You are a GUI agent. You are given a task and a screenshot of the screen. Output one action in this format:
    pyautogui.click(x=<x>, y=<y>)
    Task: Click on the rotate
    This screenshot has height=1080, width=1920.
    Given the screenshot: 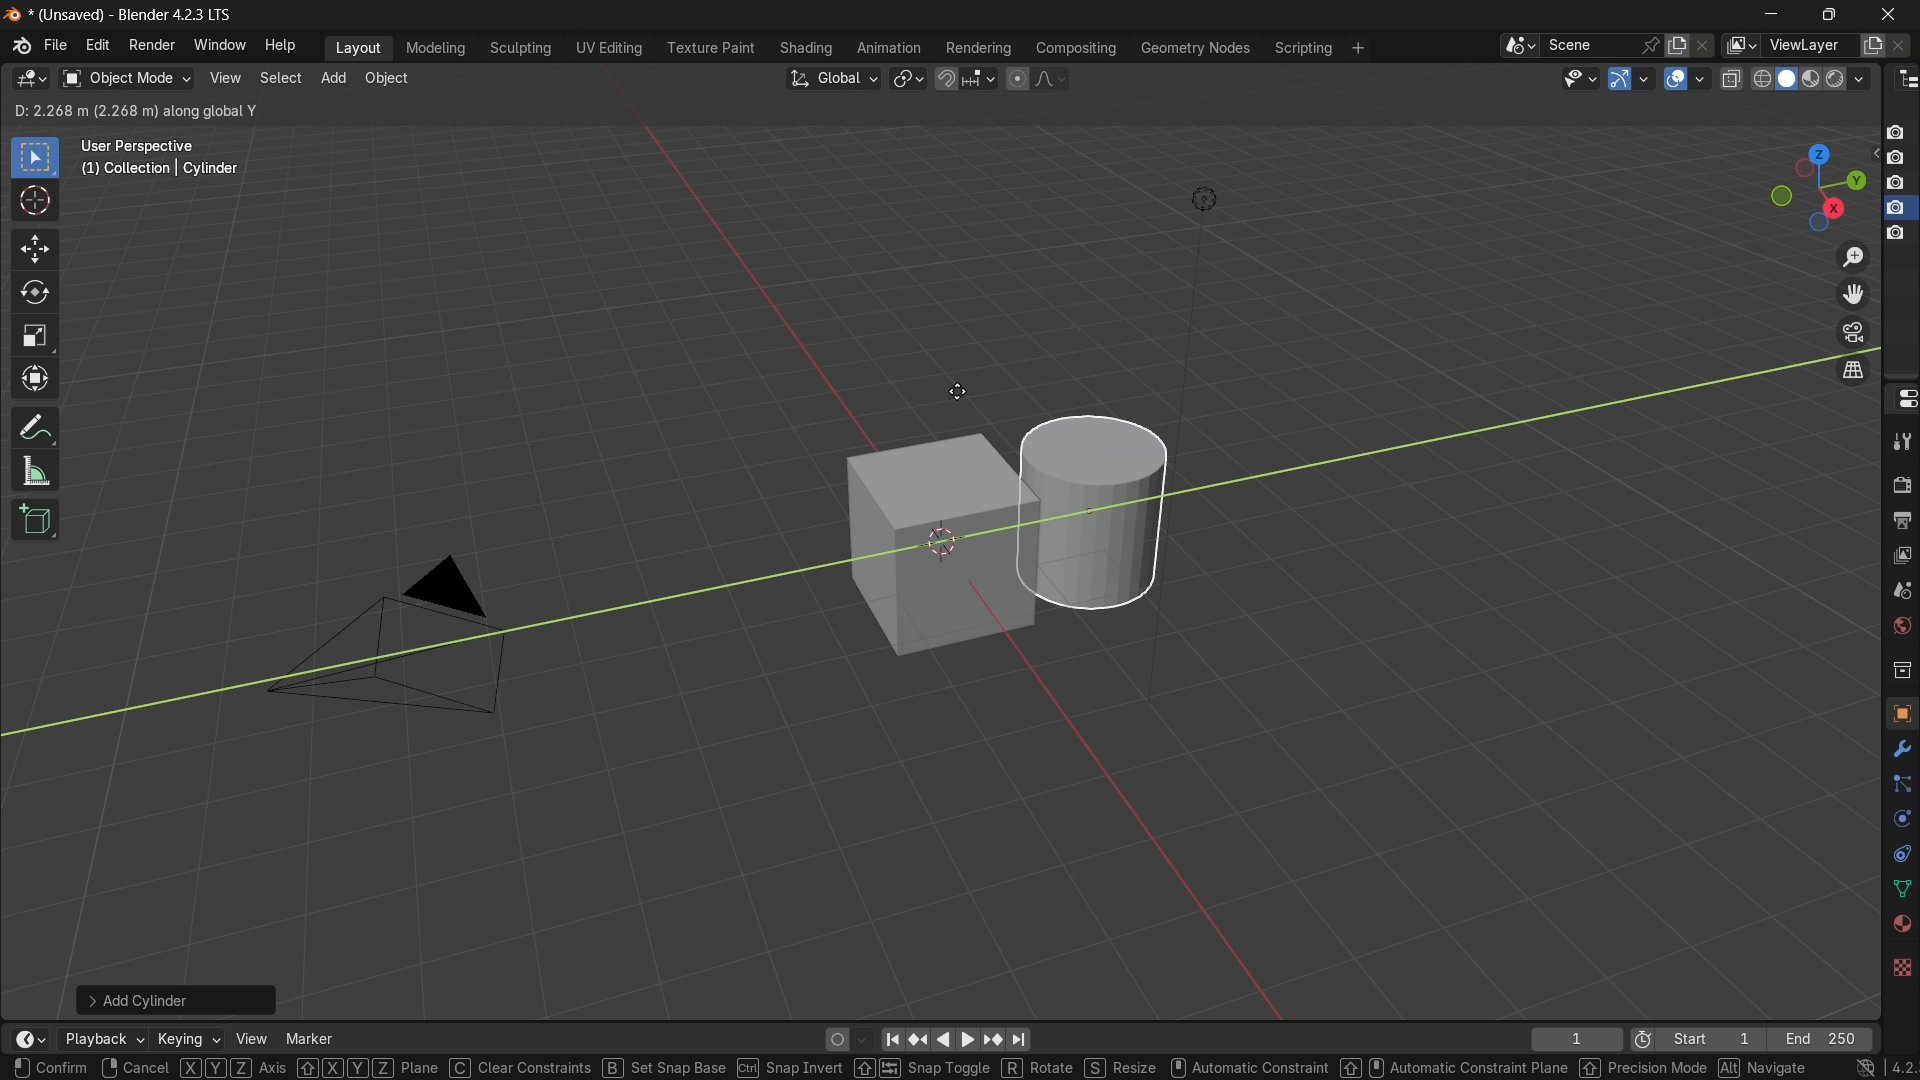 What is the action you would take?
    pyautogui.click(x=1892, y=821)
    